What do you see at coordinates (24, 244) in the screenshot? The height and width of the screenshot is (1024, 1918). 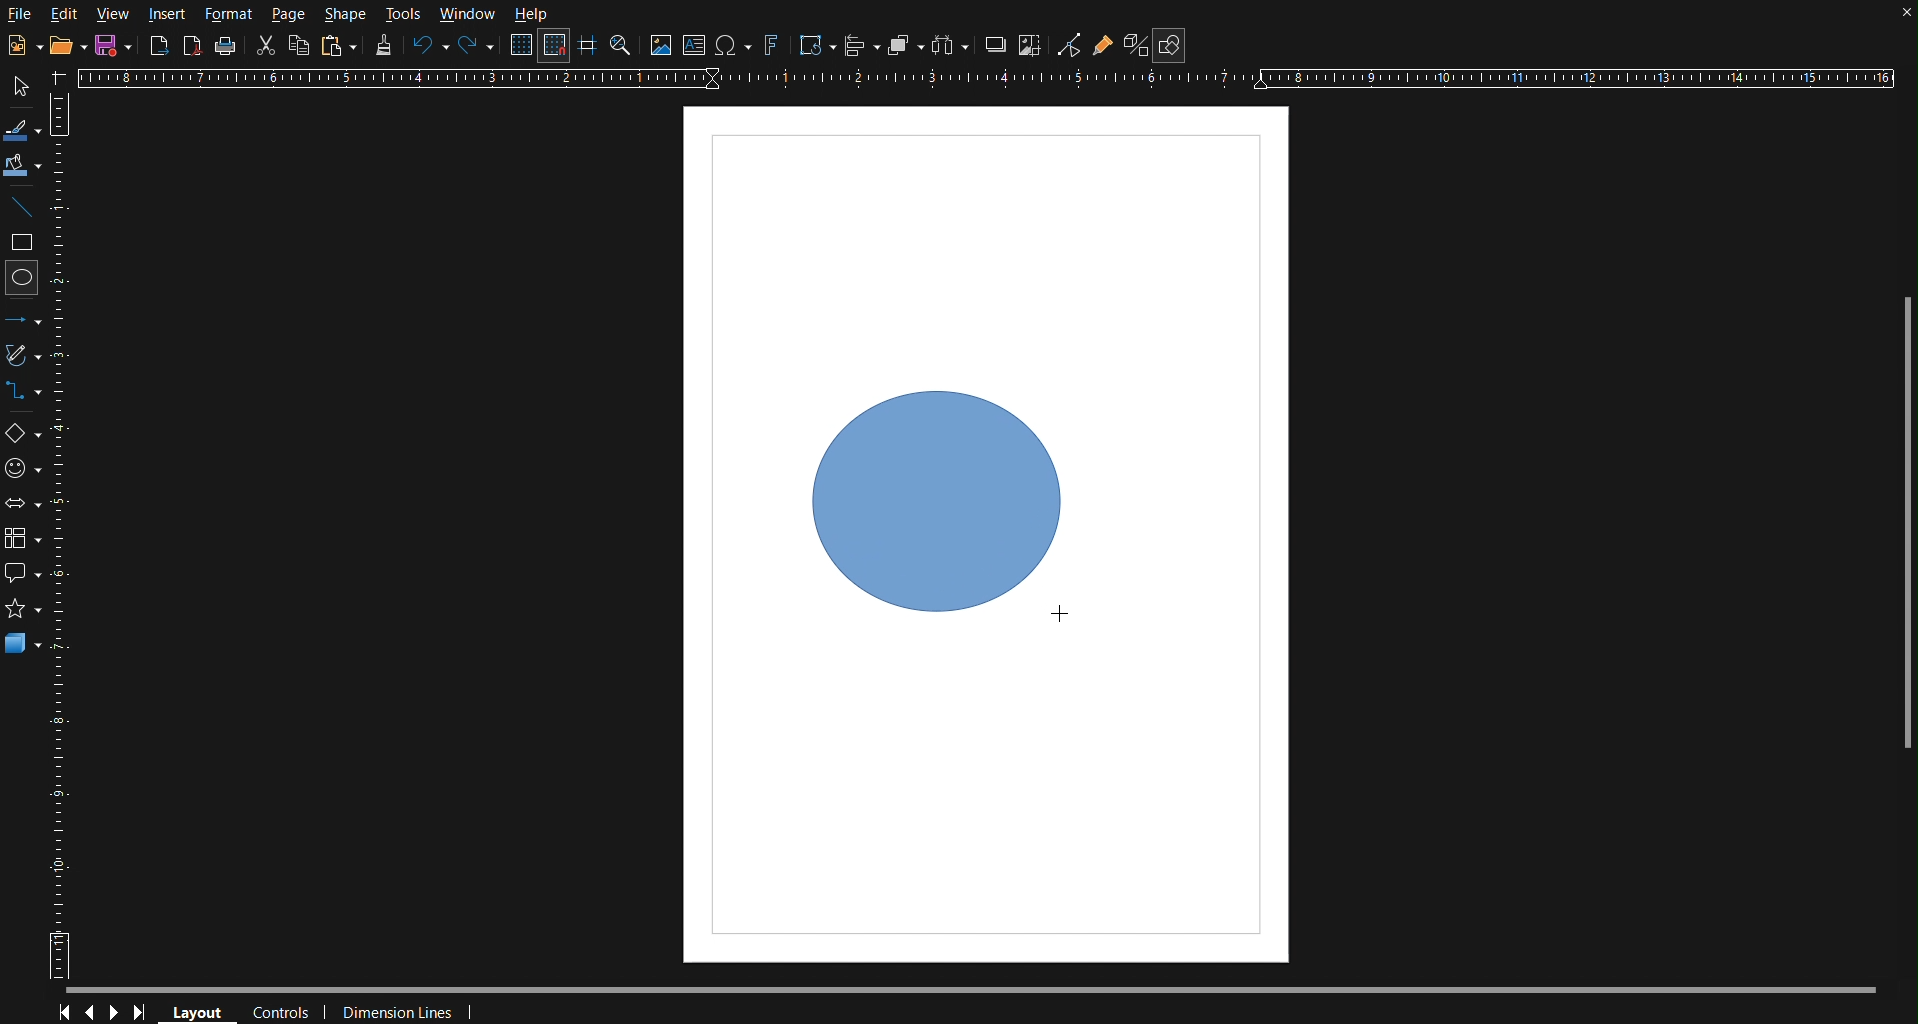 I see `Square` at bounding box center [24, 244].